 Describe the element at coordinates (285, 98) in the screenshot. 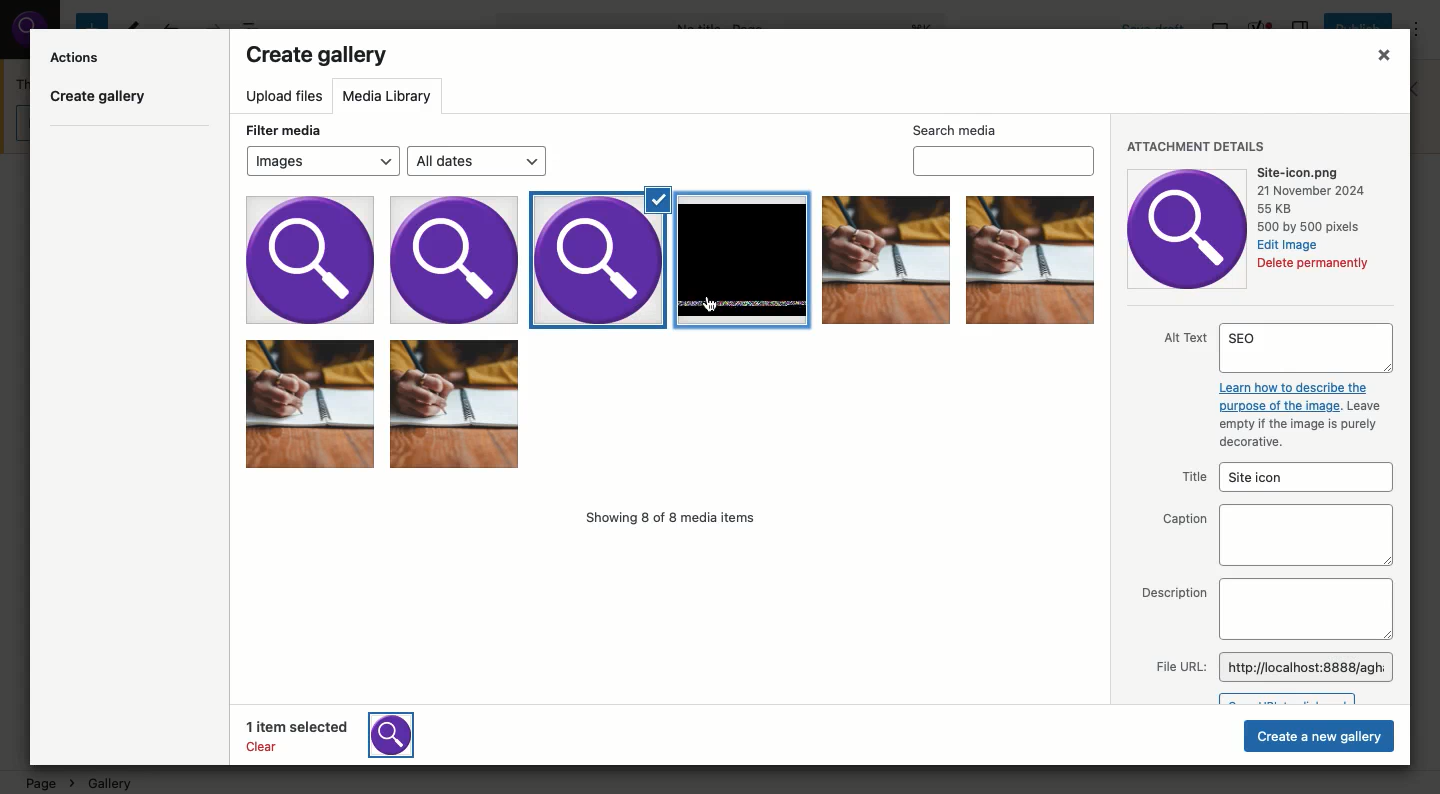

I see `Upload files` at that location.